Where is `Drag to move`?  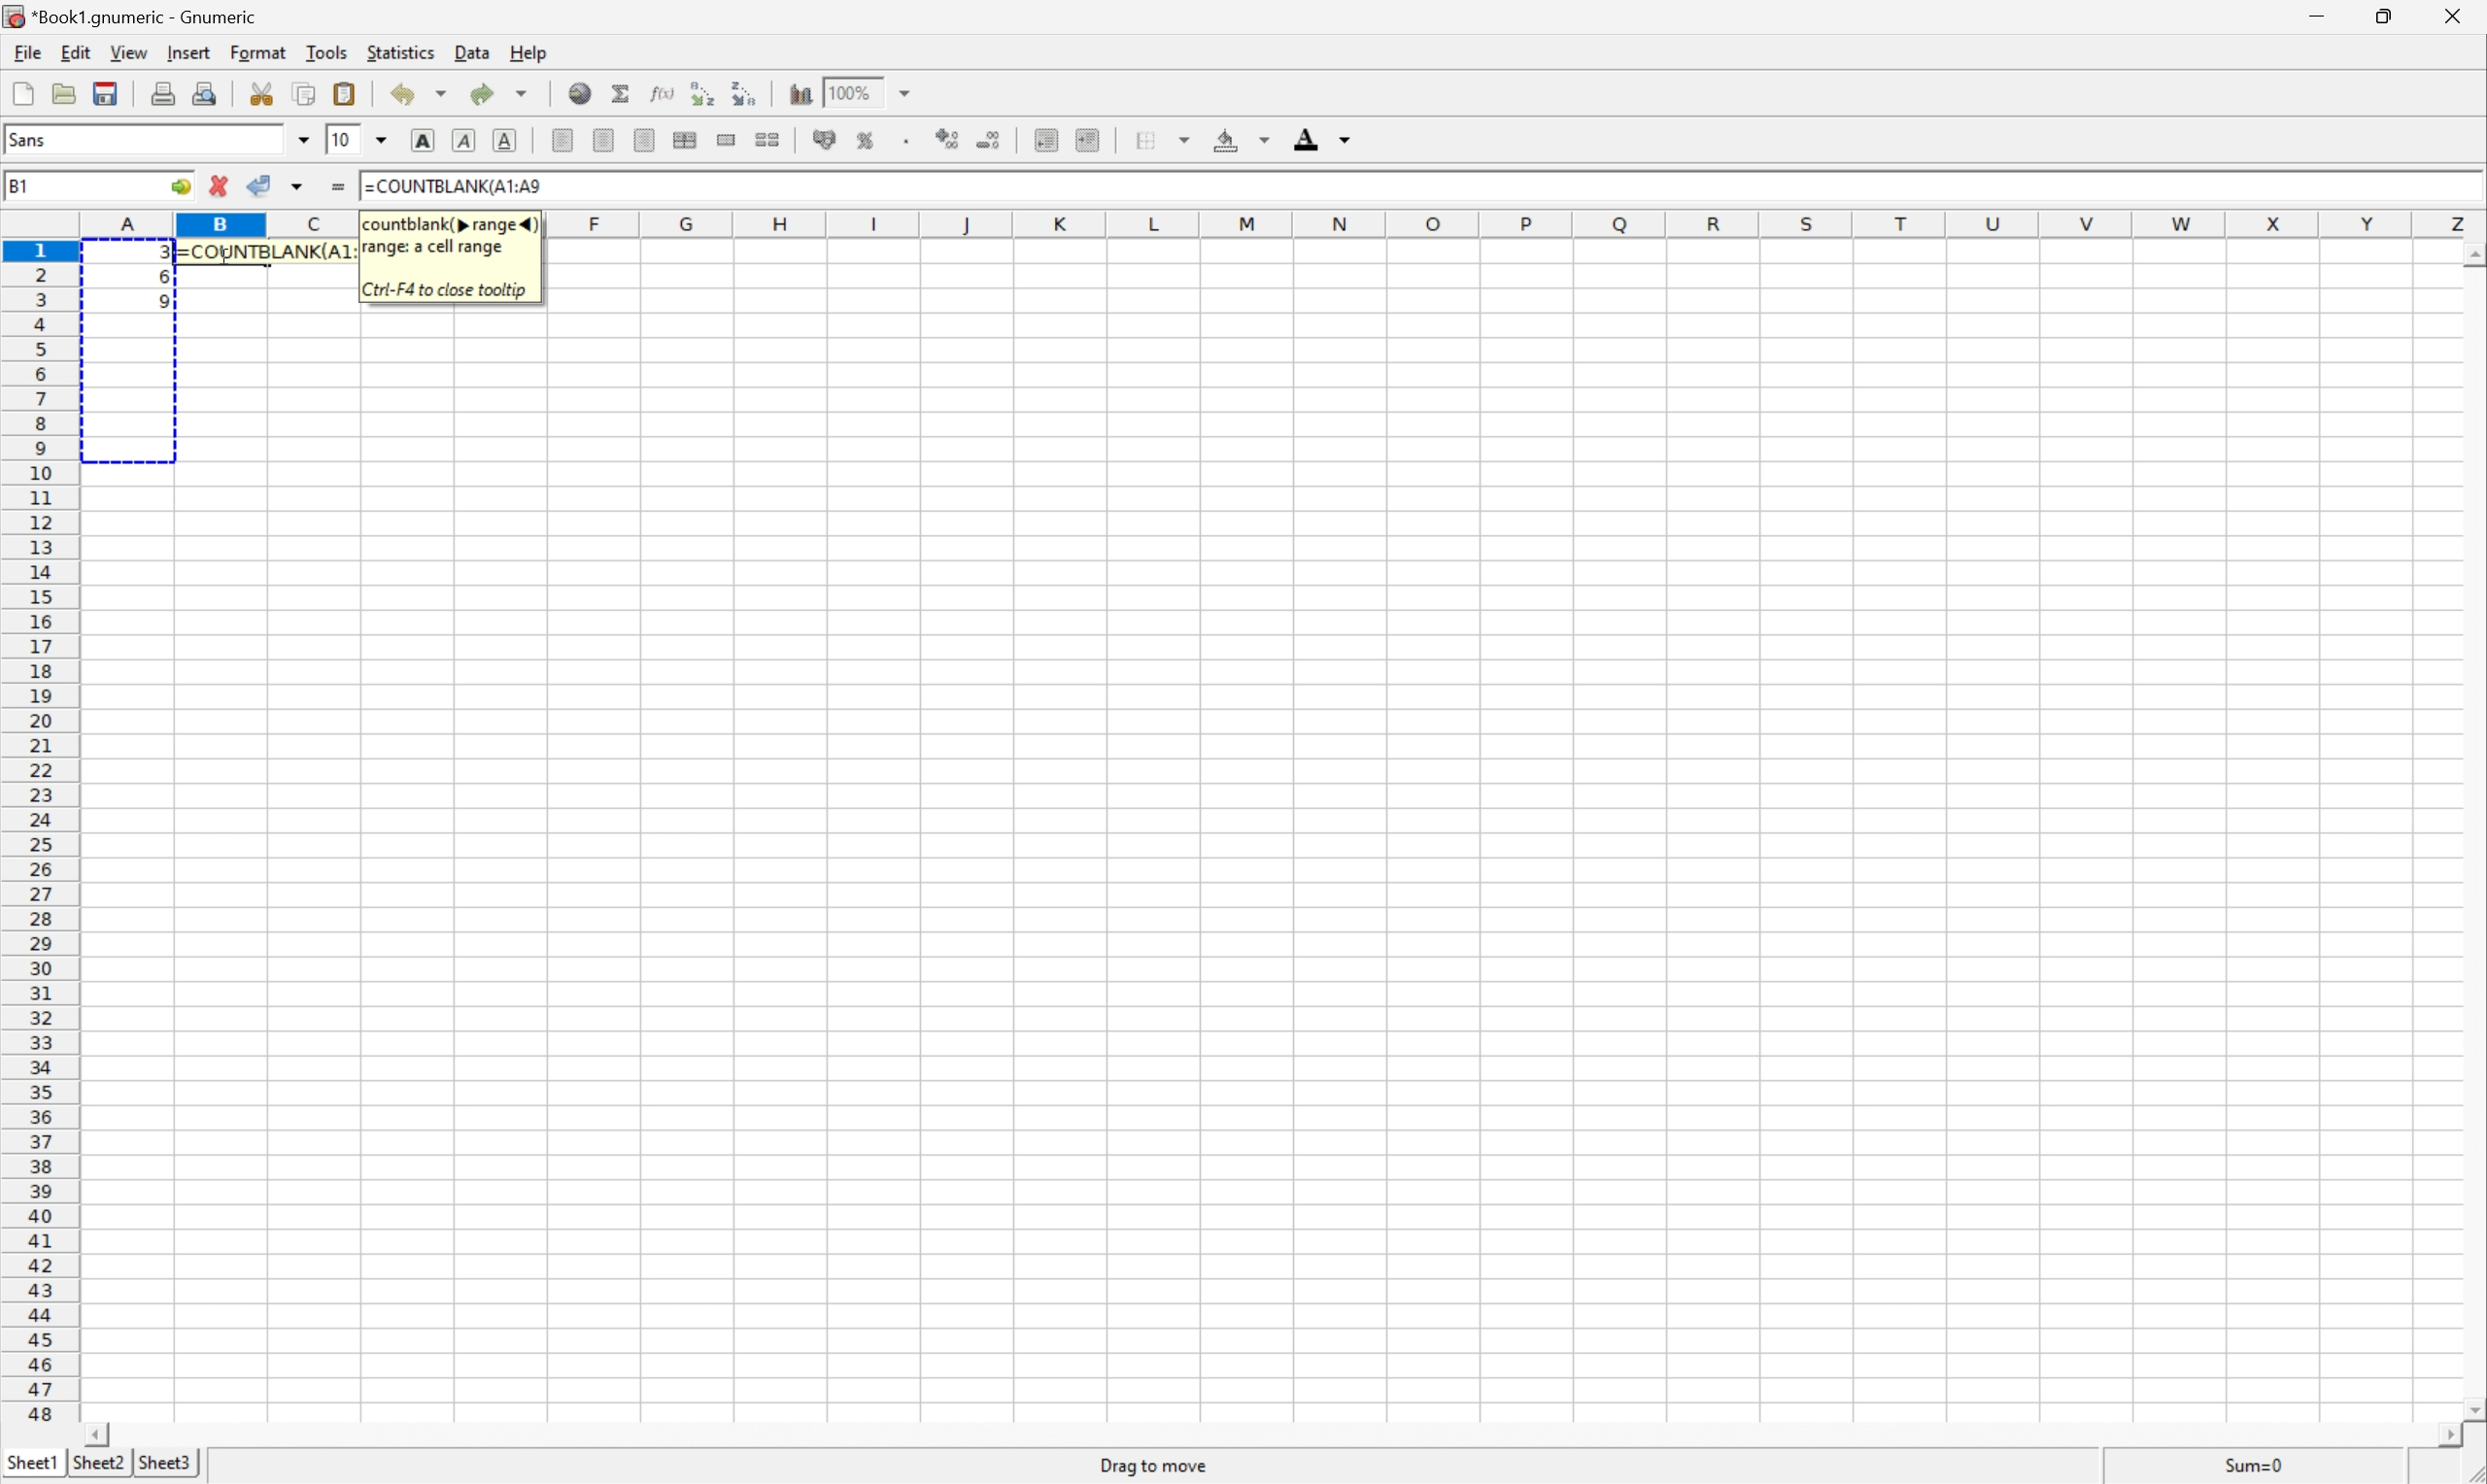
Drag to move is located at coordinates (1155, 1465).